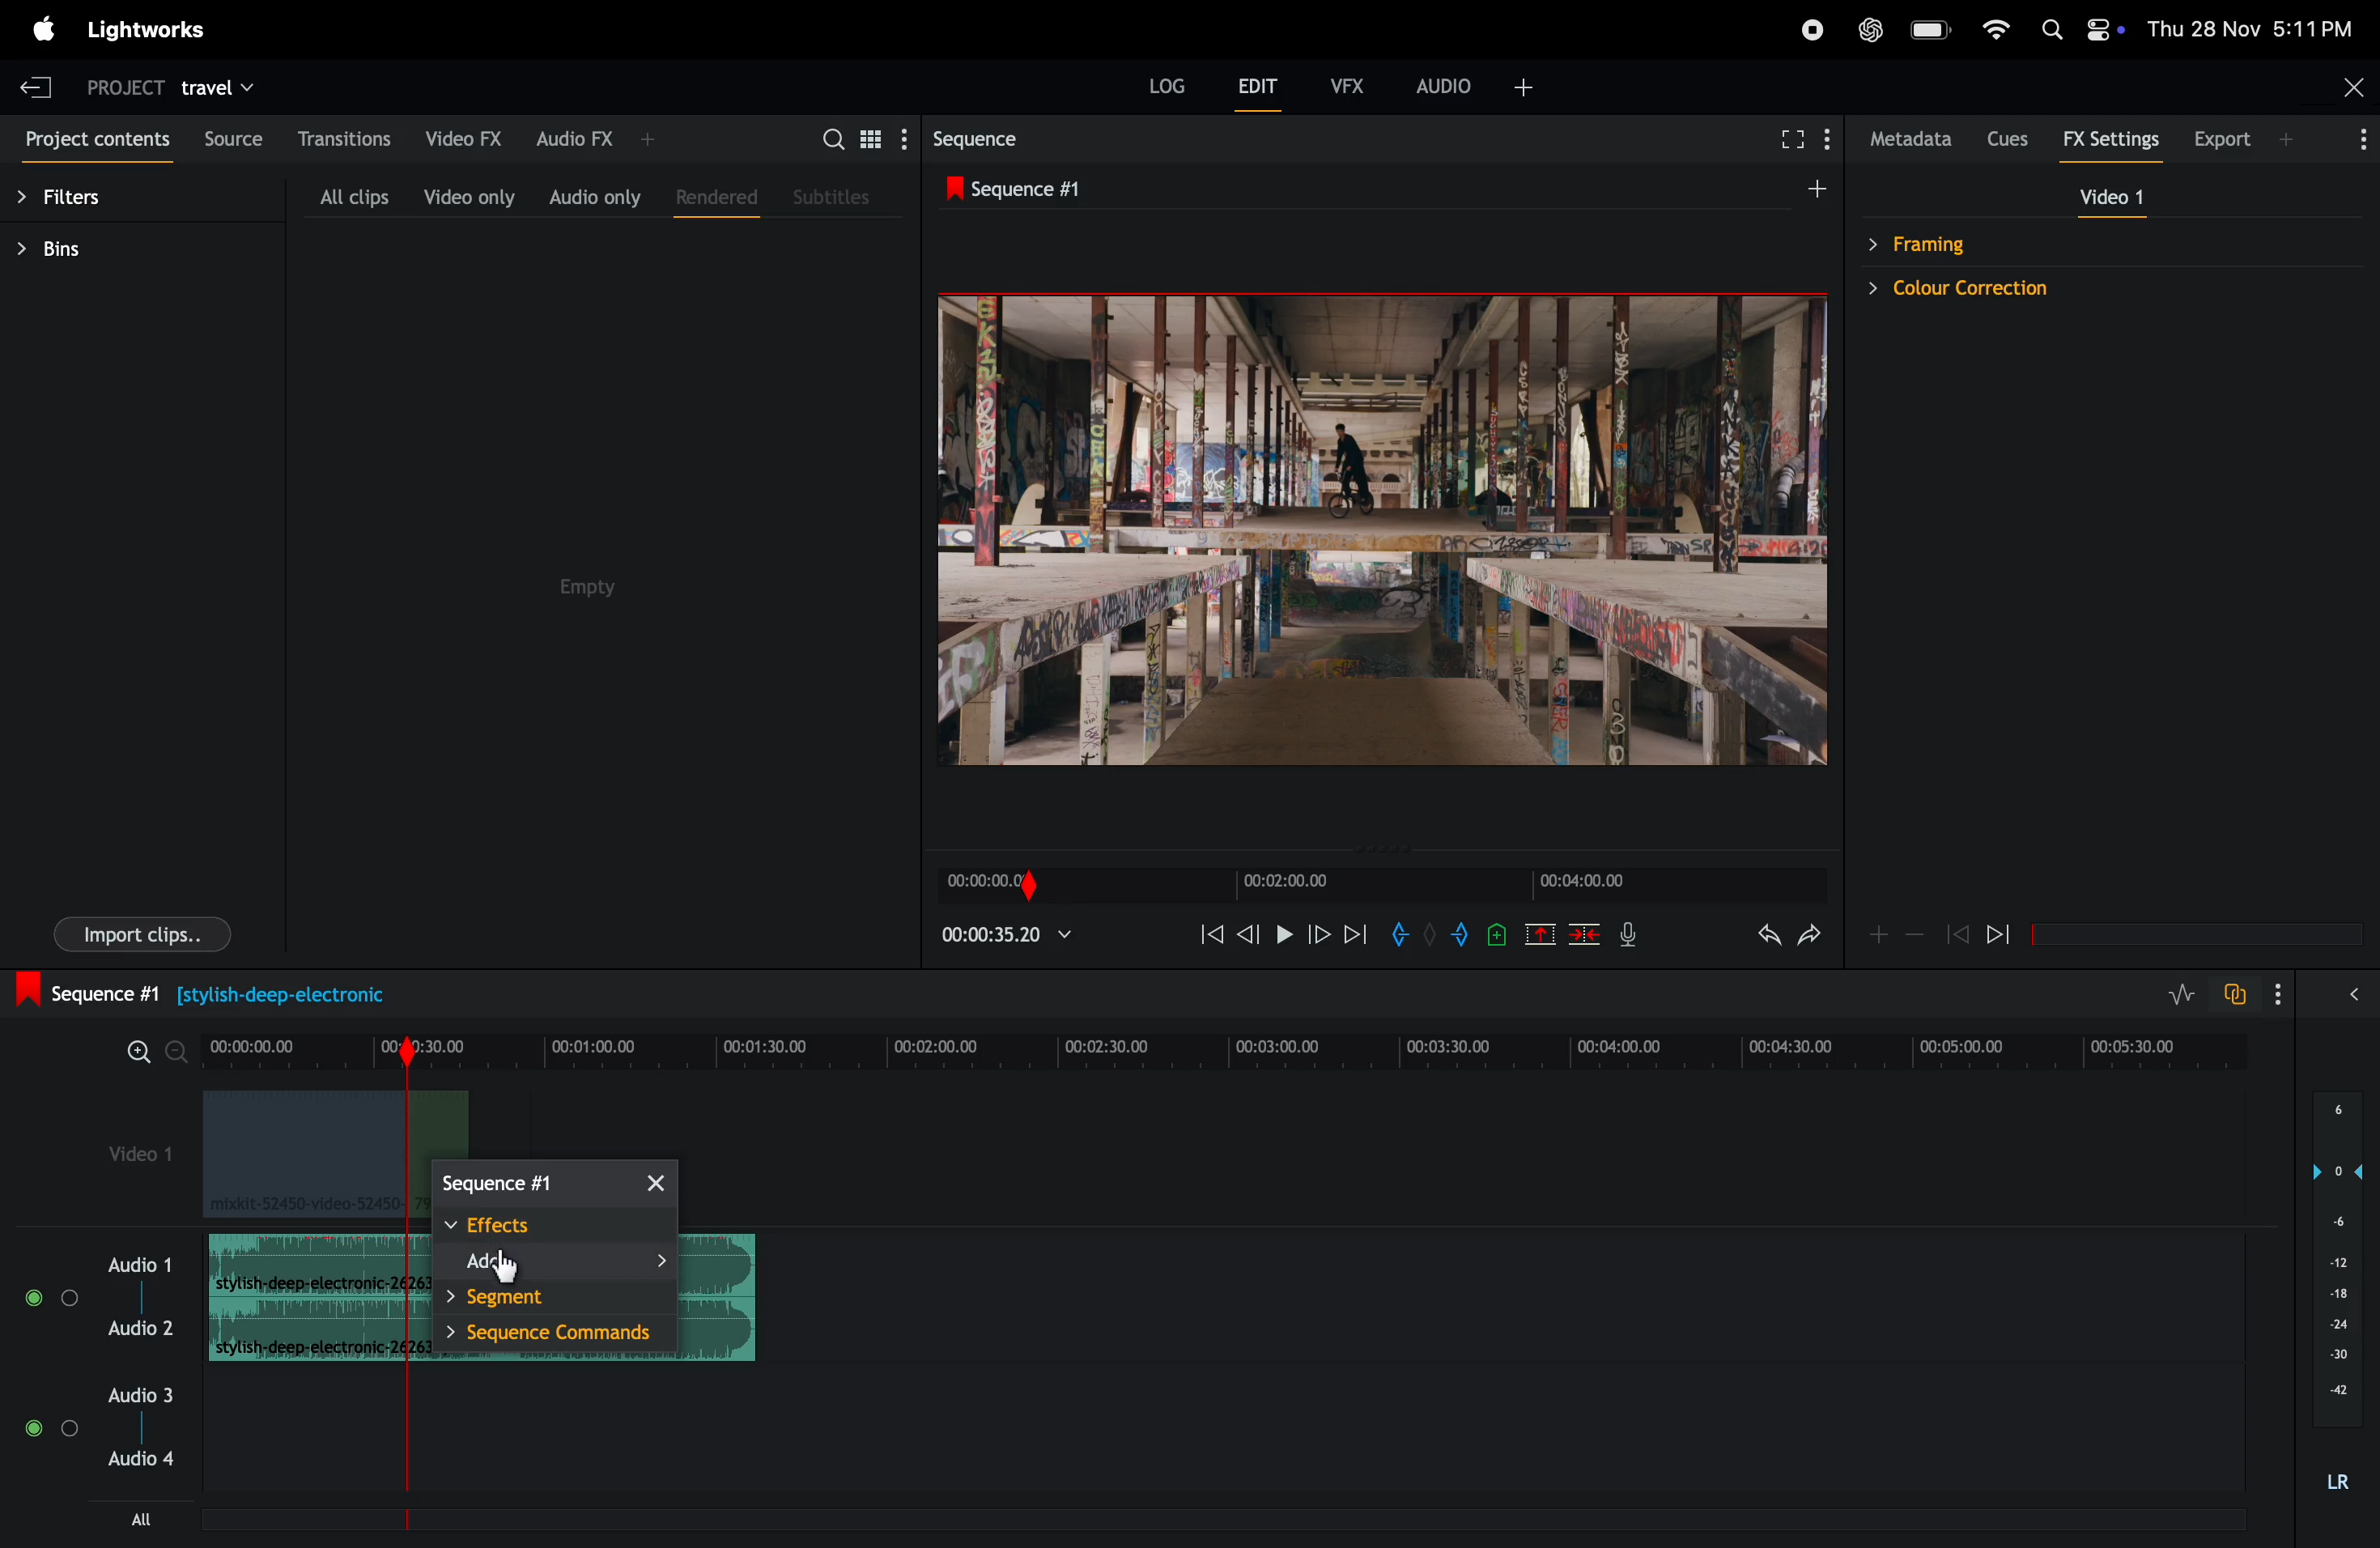 Image resolution: width=2380 pixels, height=1548 pixels. Describe the element at coordinates (151, 1050) in the screenshot. I see `zoom in zoom out` at that location.